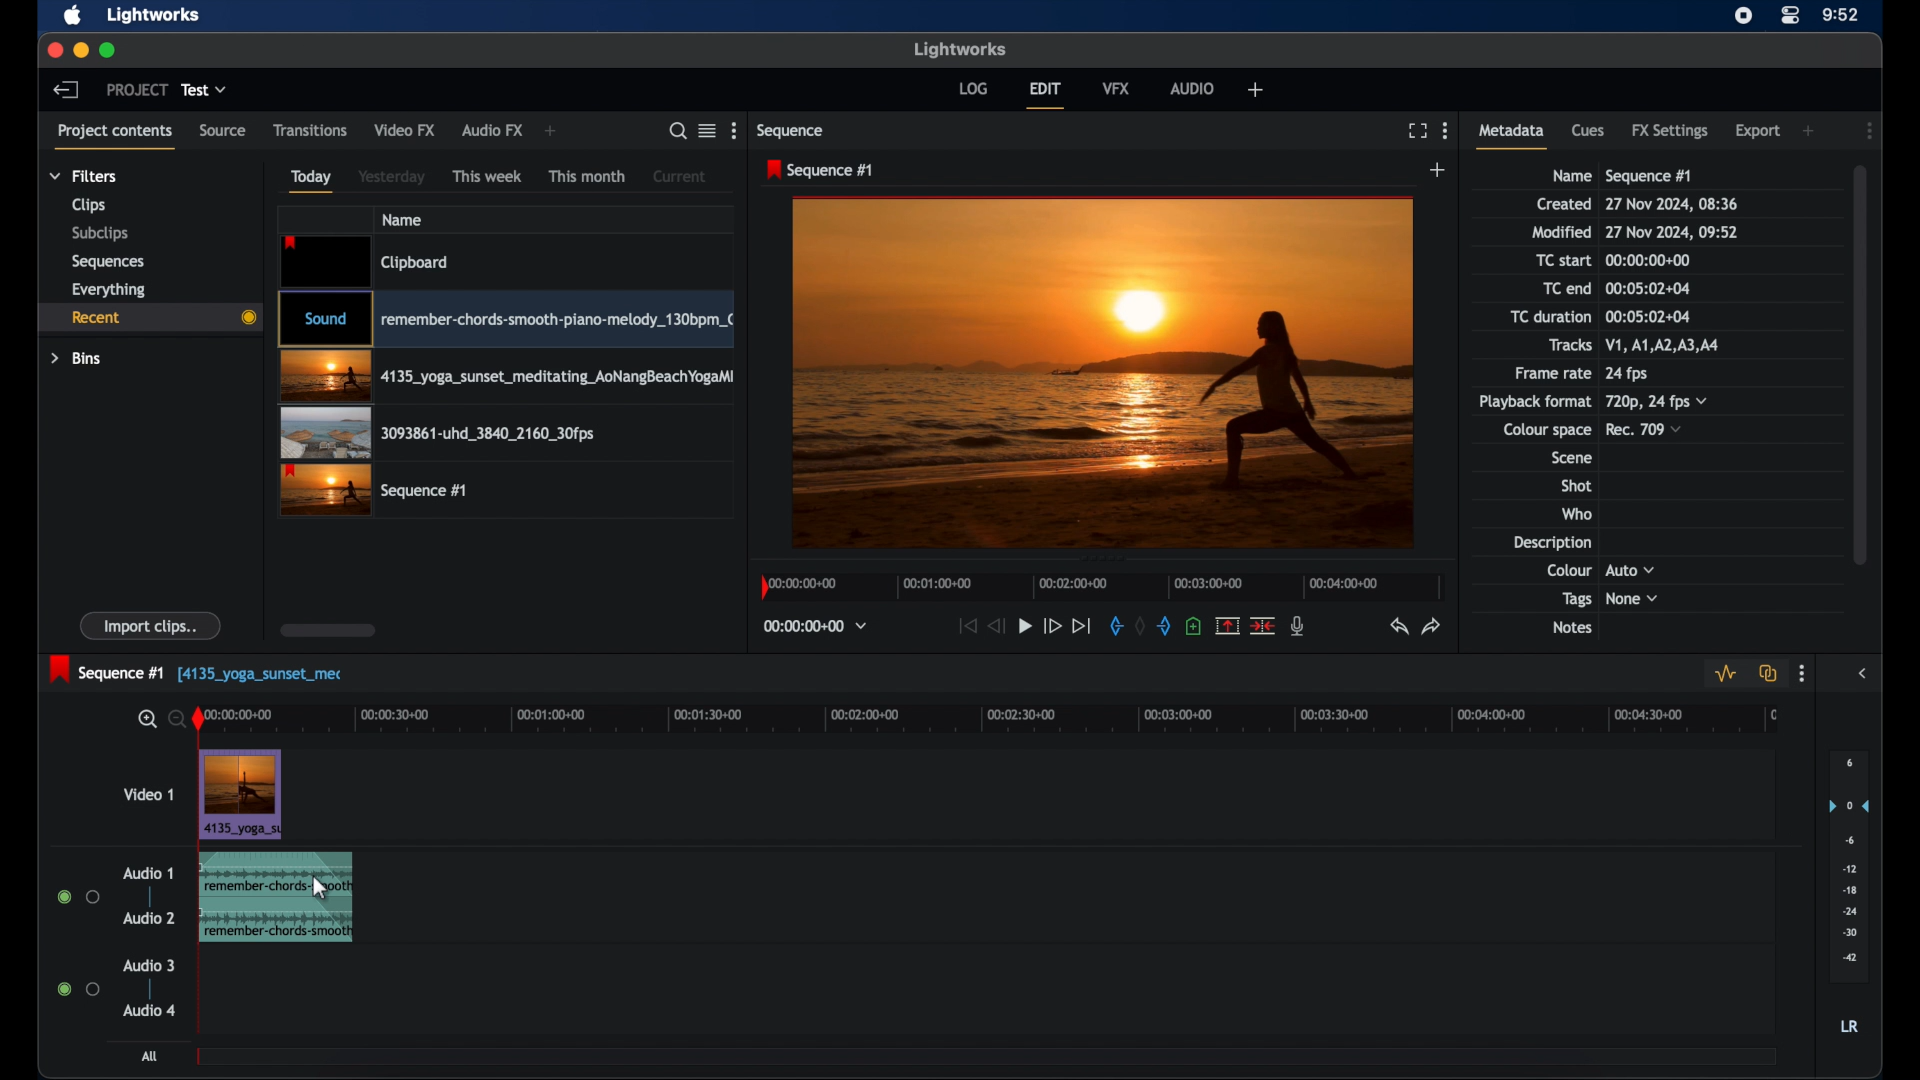 The width and height of the screenshot is (1920, 1080). What do you see at coordinates (150, 1012) in the screenshot?
I see `audio 4` at bounding box center [150, 1012].